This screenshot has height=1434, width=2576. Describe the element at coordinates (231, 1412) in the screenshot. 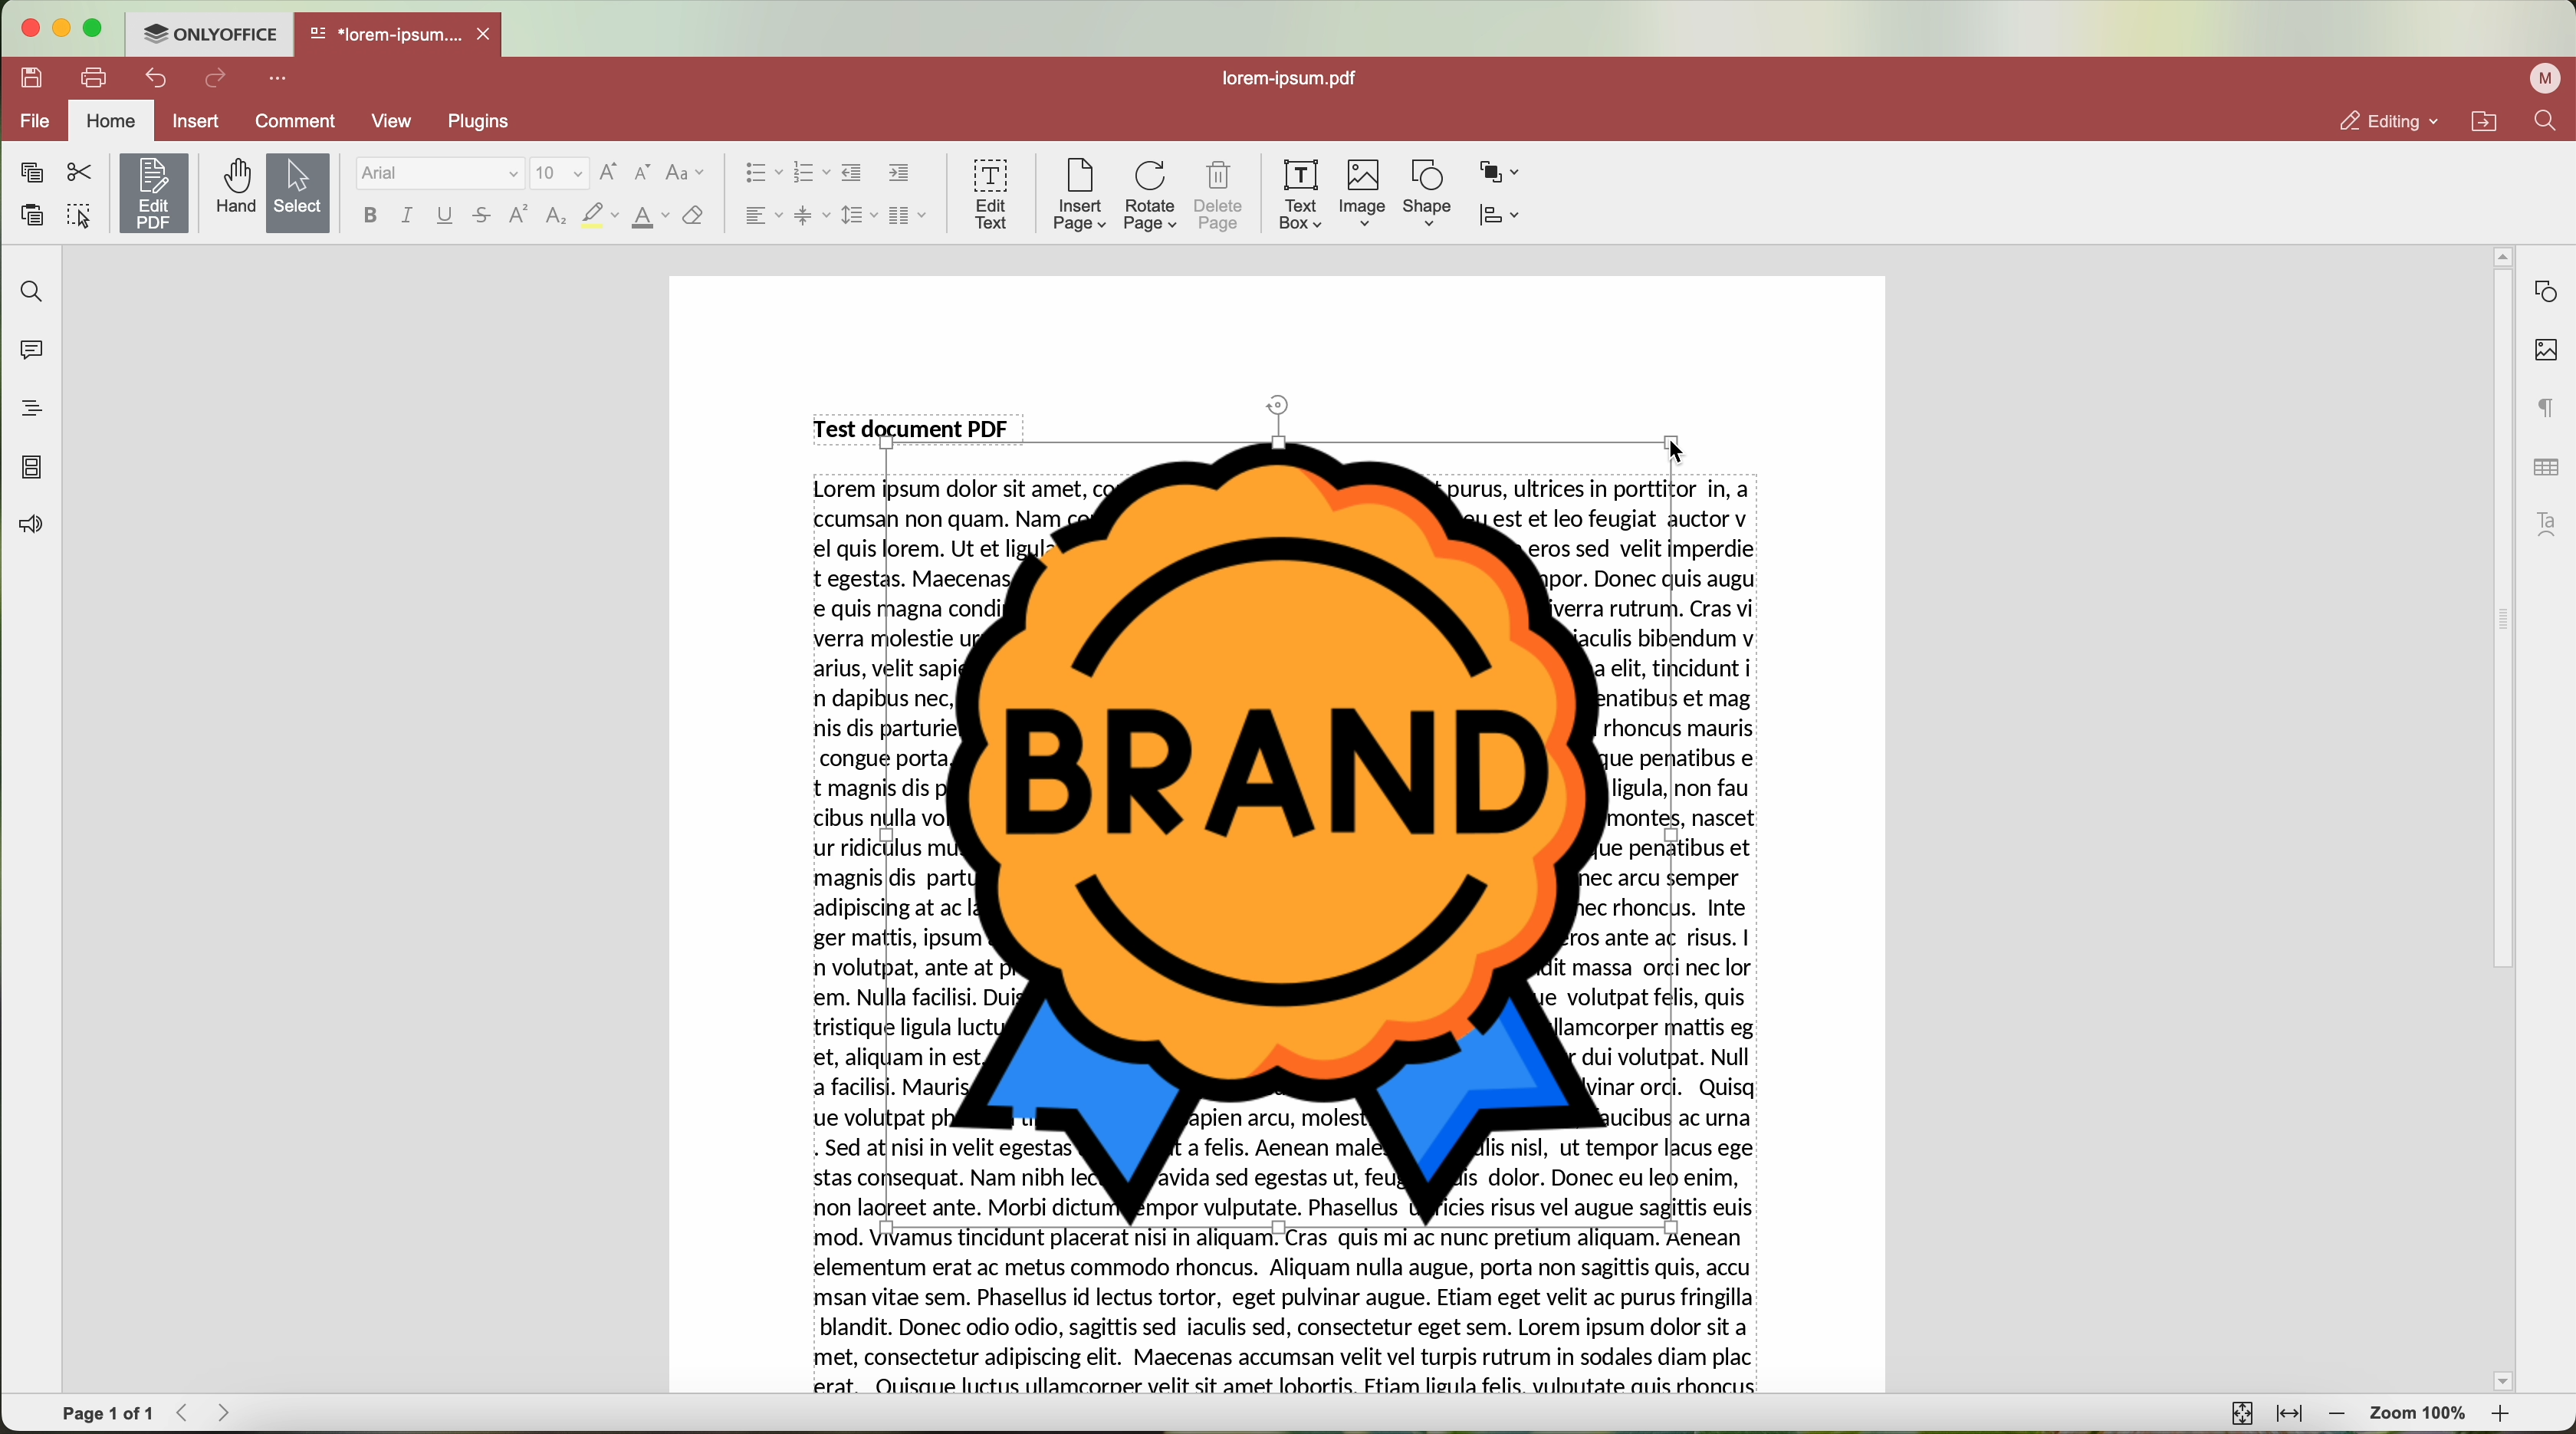

I see `Forward` at that location.